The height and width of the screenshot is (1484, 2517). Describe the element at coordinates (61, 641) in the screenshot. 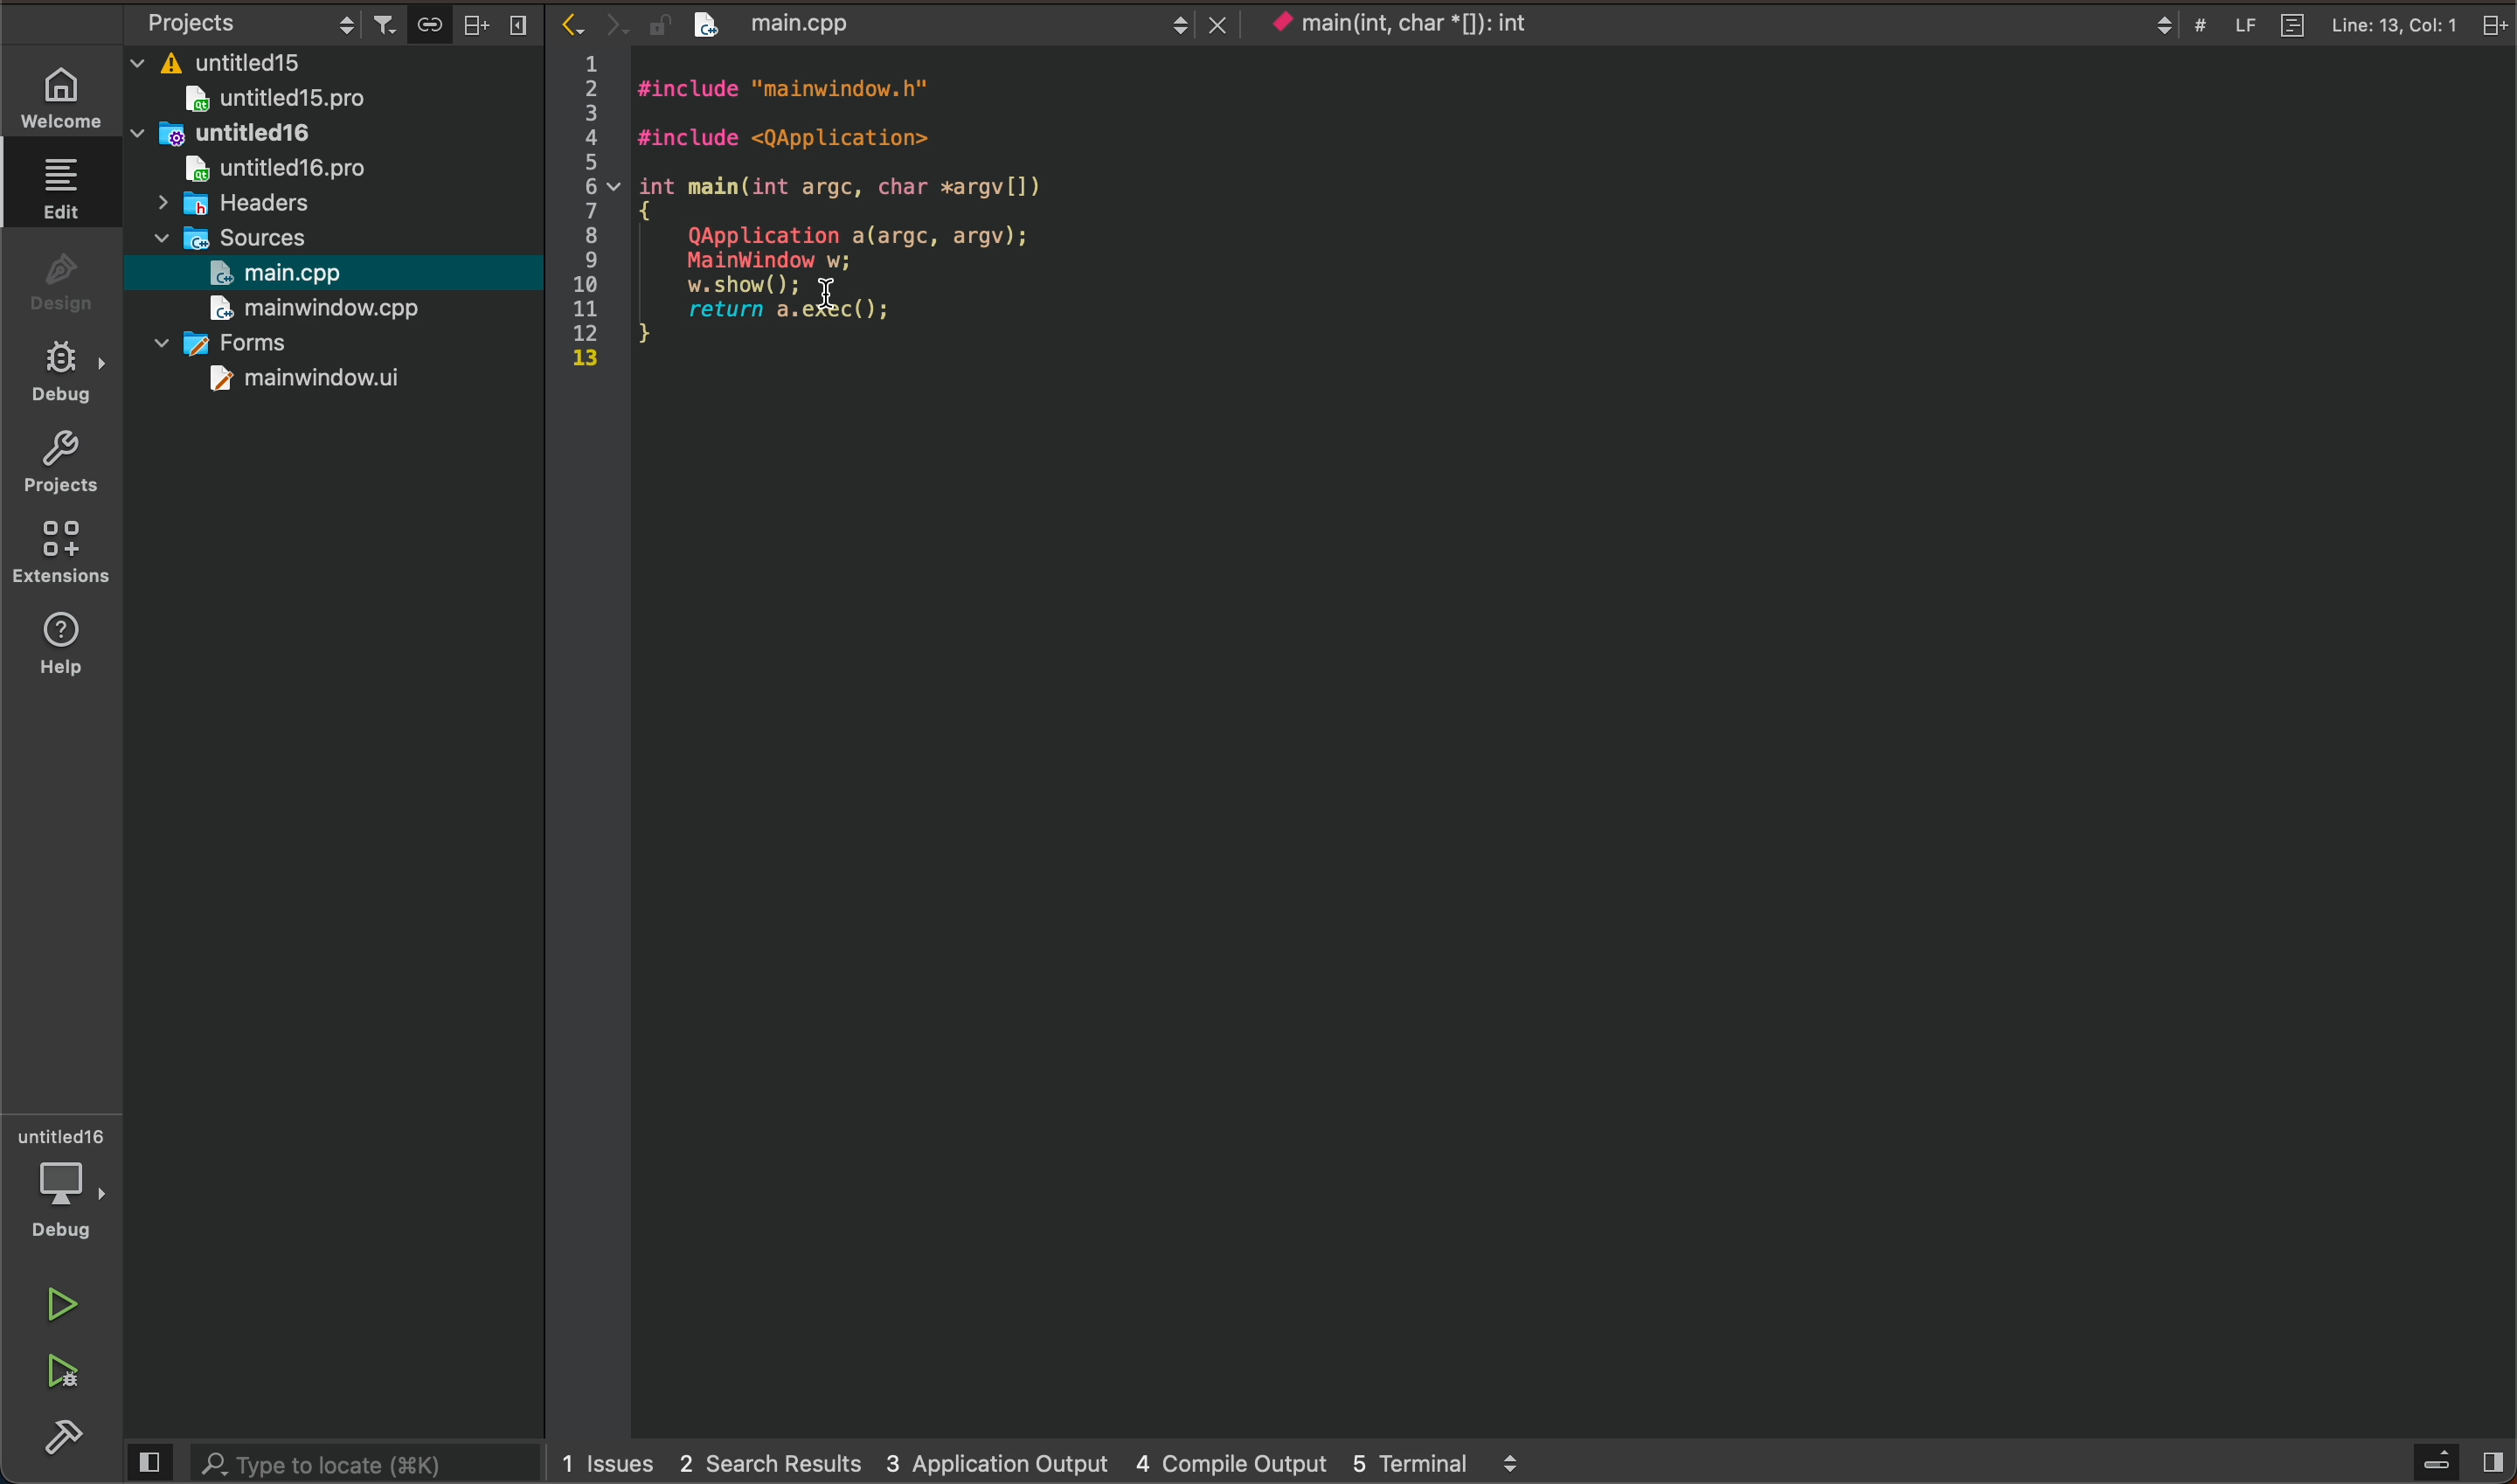

I see `help` at that location.